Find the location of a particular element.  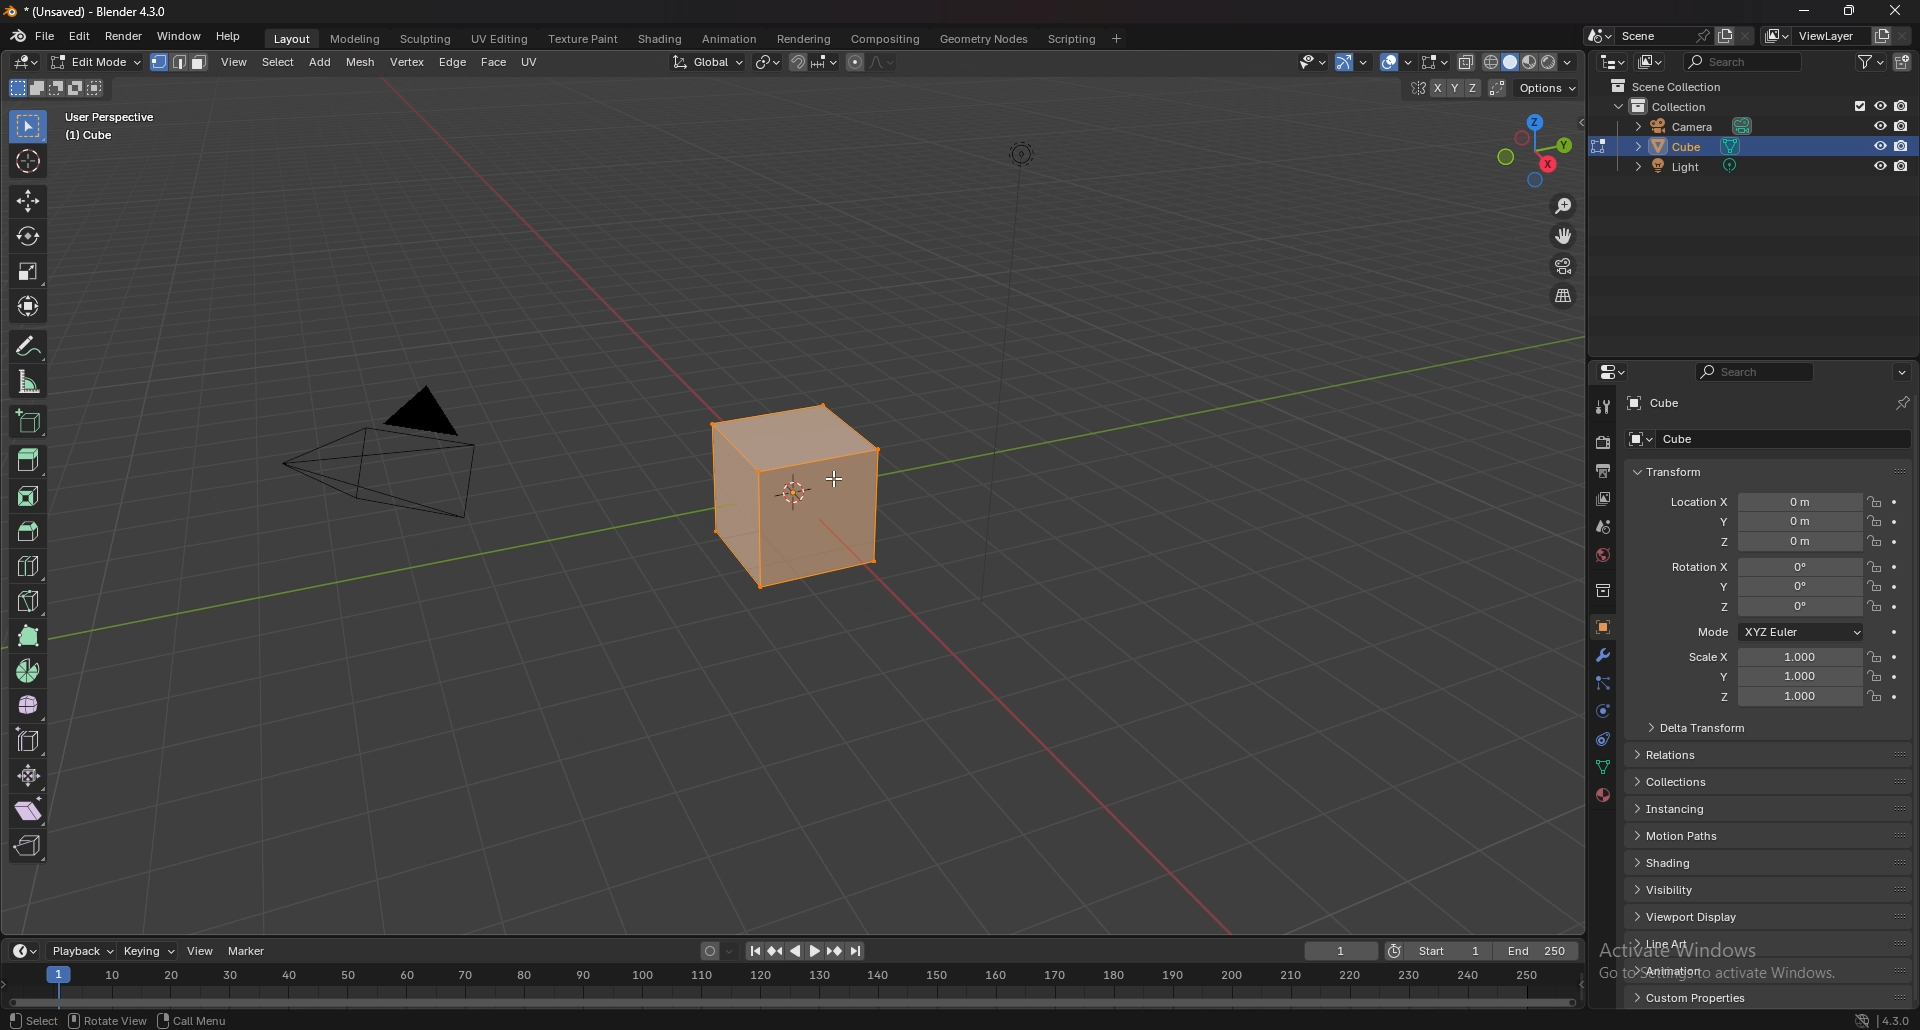

new collection is located at coordinates (1904, 62).